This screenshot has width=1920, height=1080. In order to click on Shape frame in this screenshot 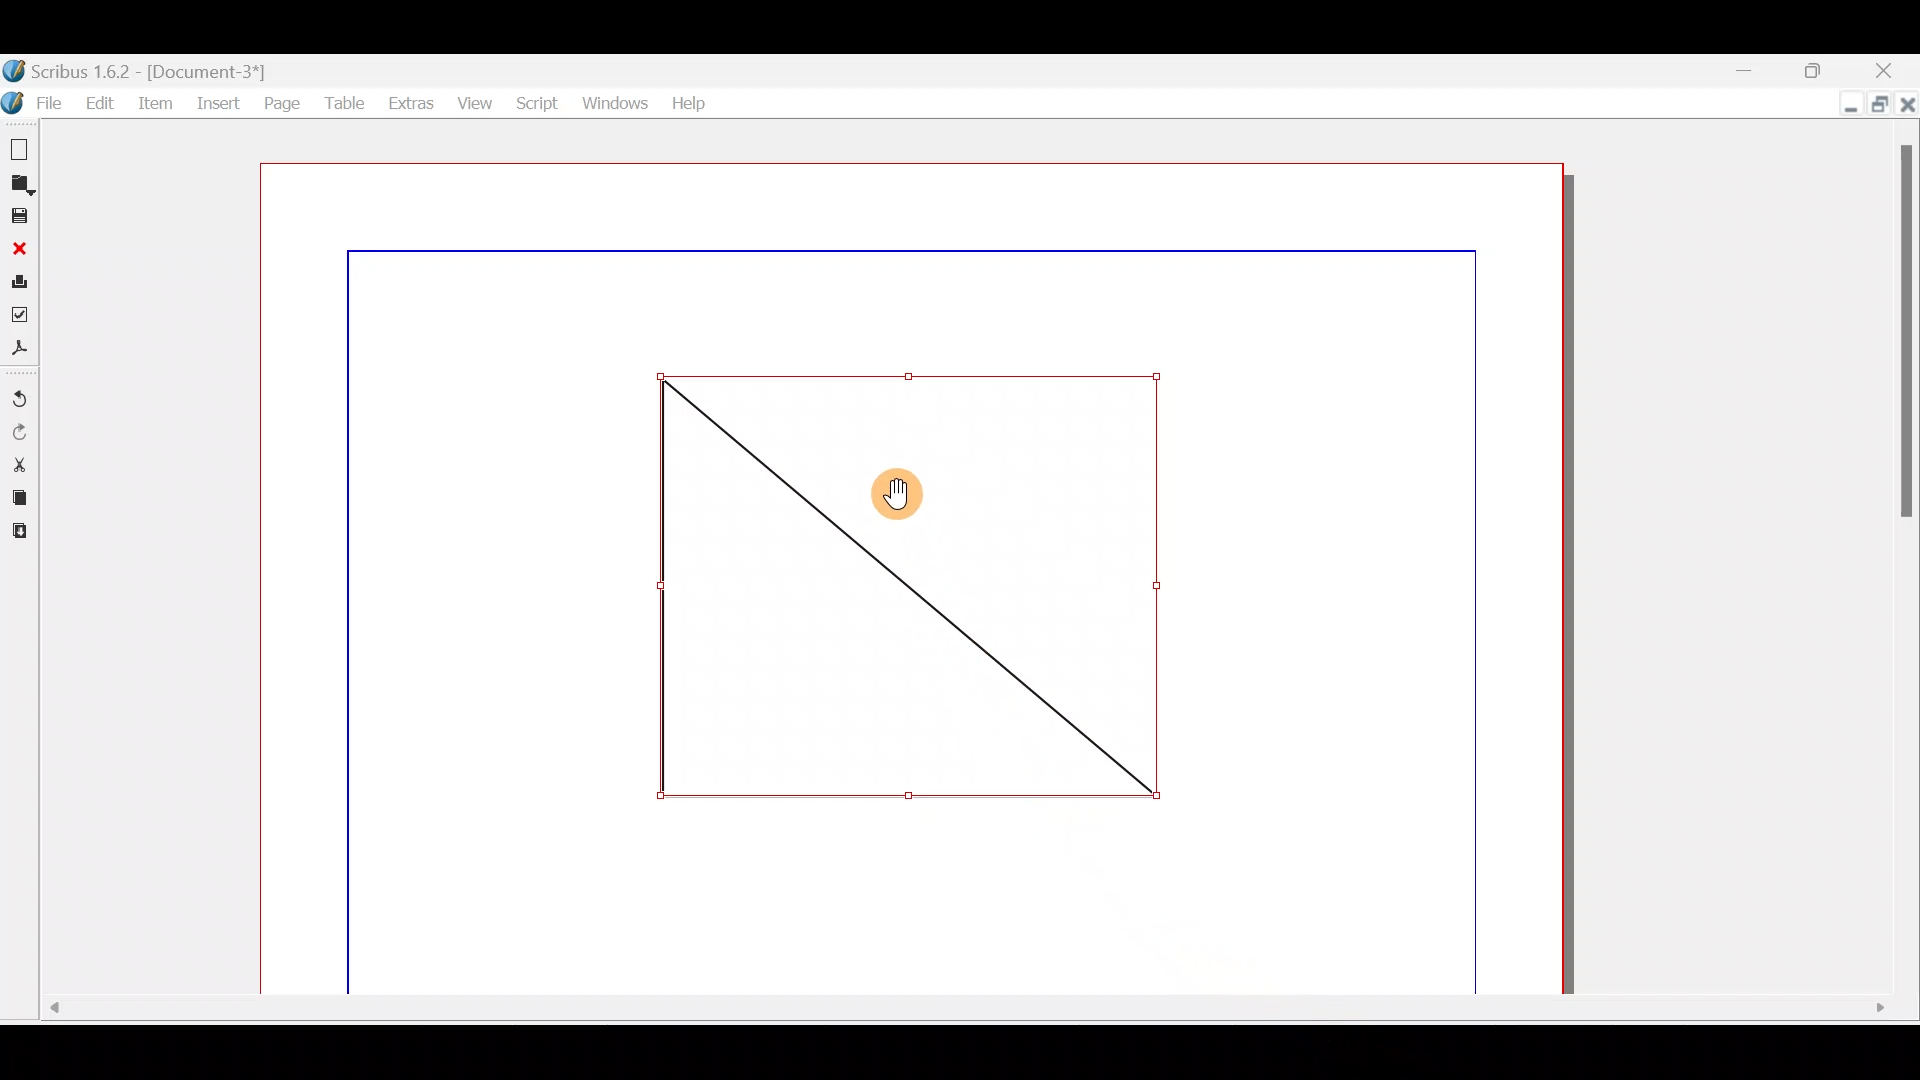, I will do `click(903, 583)`.